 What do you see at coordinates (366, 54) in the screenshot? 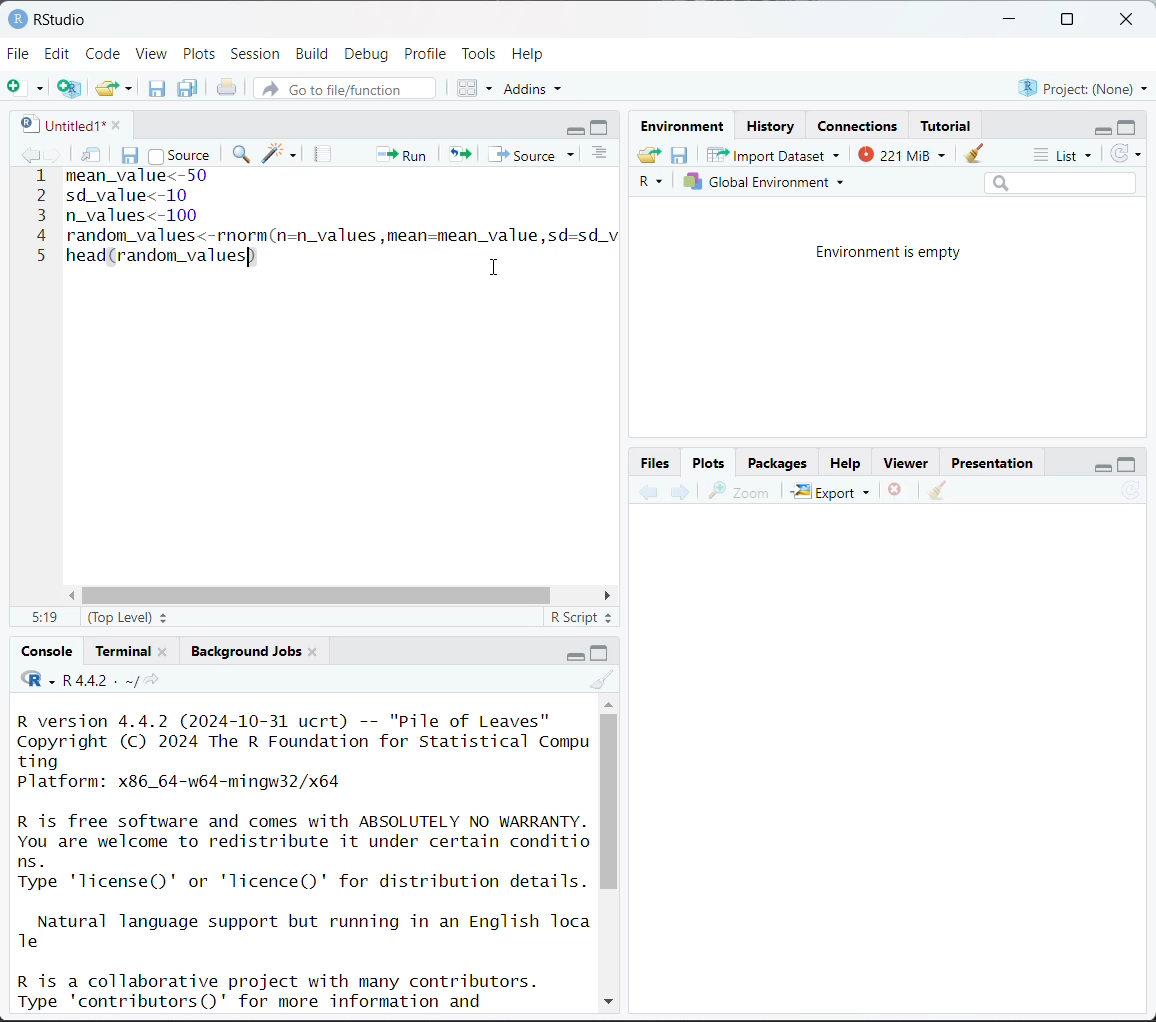
I see `Debug` at bounding box center [366, 54].